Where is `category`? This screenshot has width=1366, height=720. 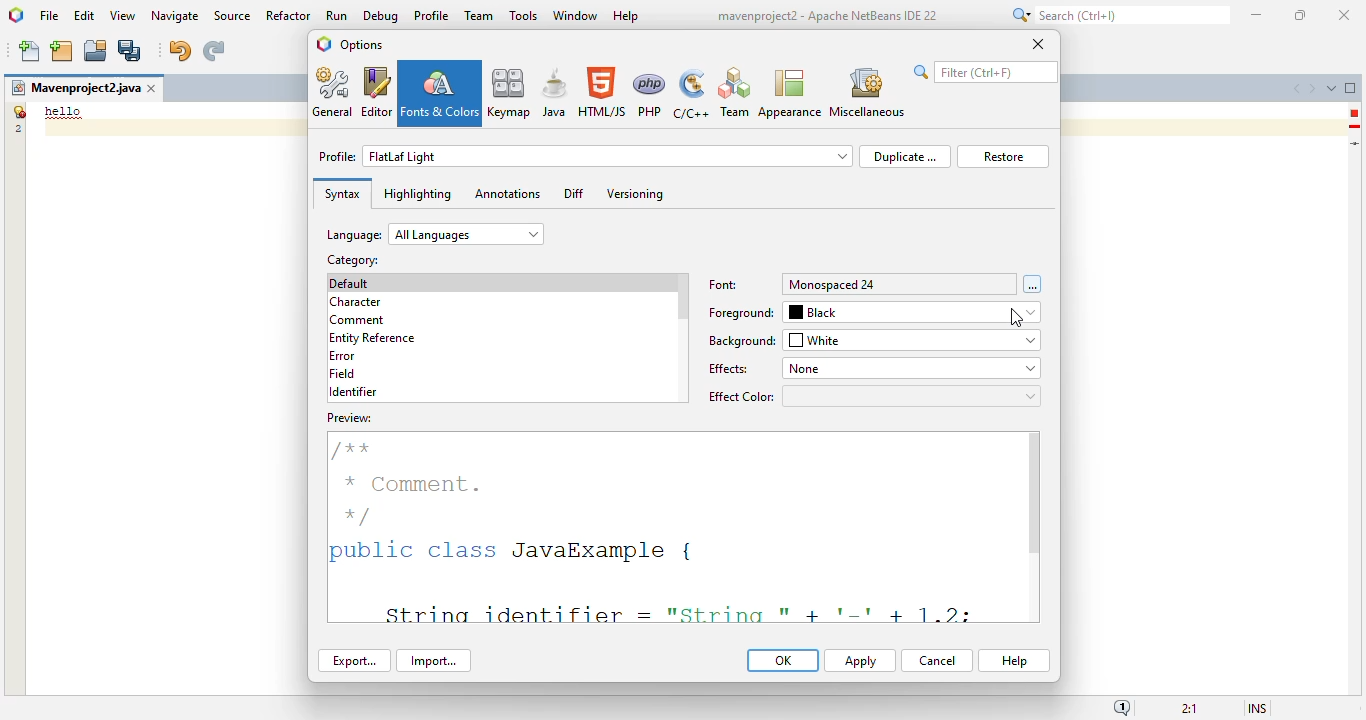
category is located at coordinates (351, 260).